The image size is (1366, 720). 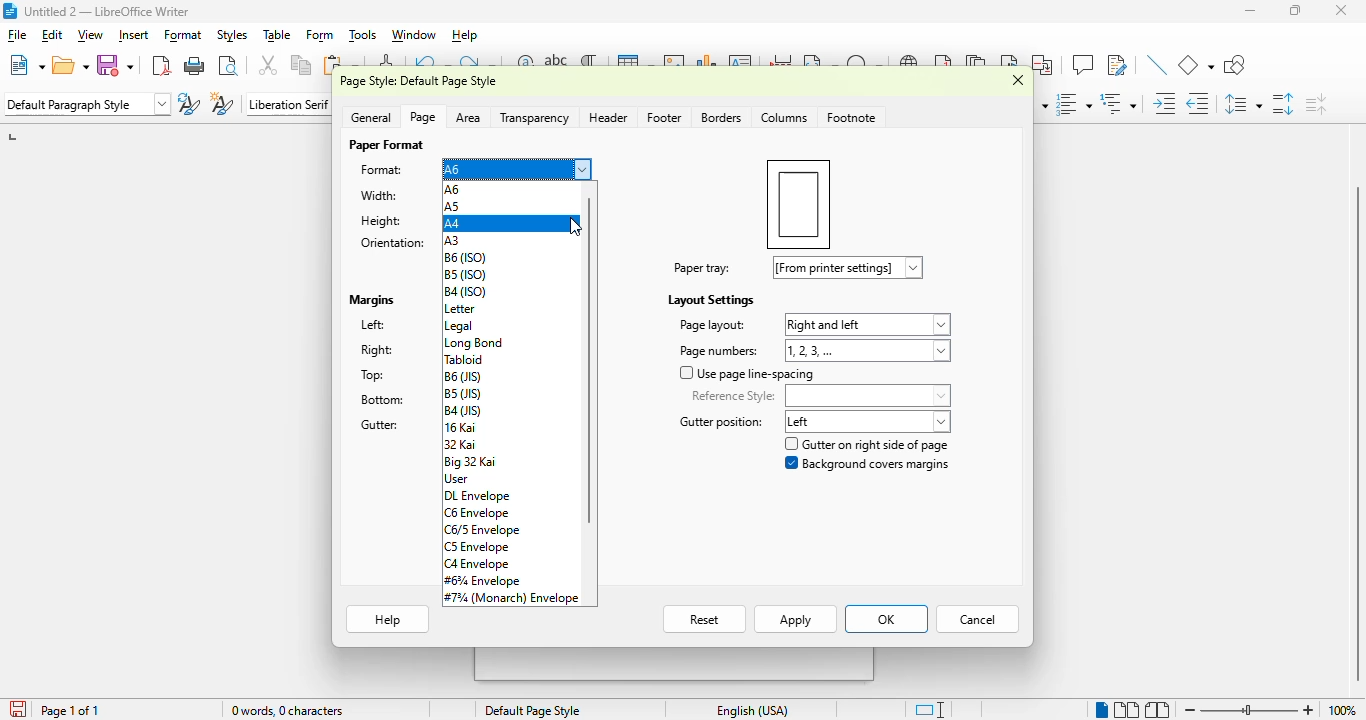 I want to click on title, so click(x=107, y=11).